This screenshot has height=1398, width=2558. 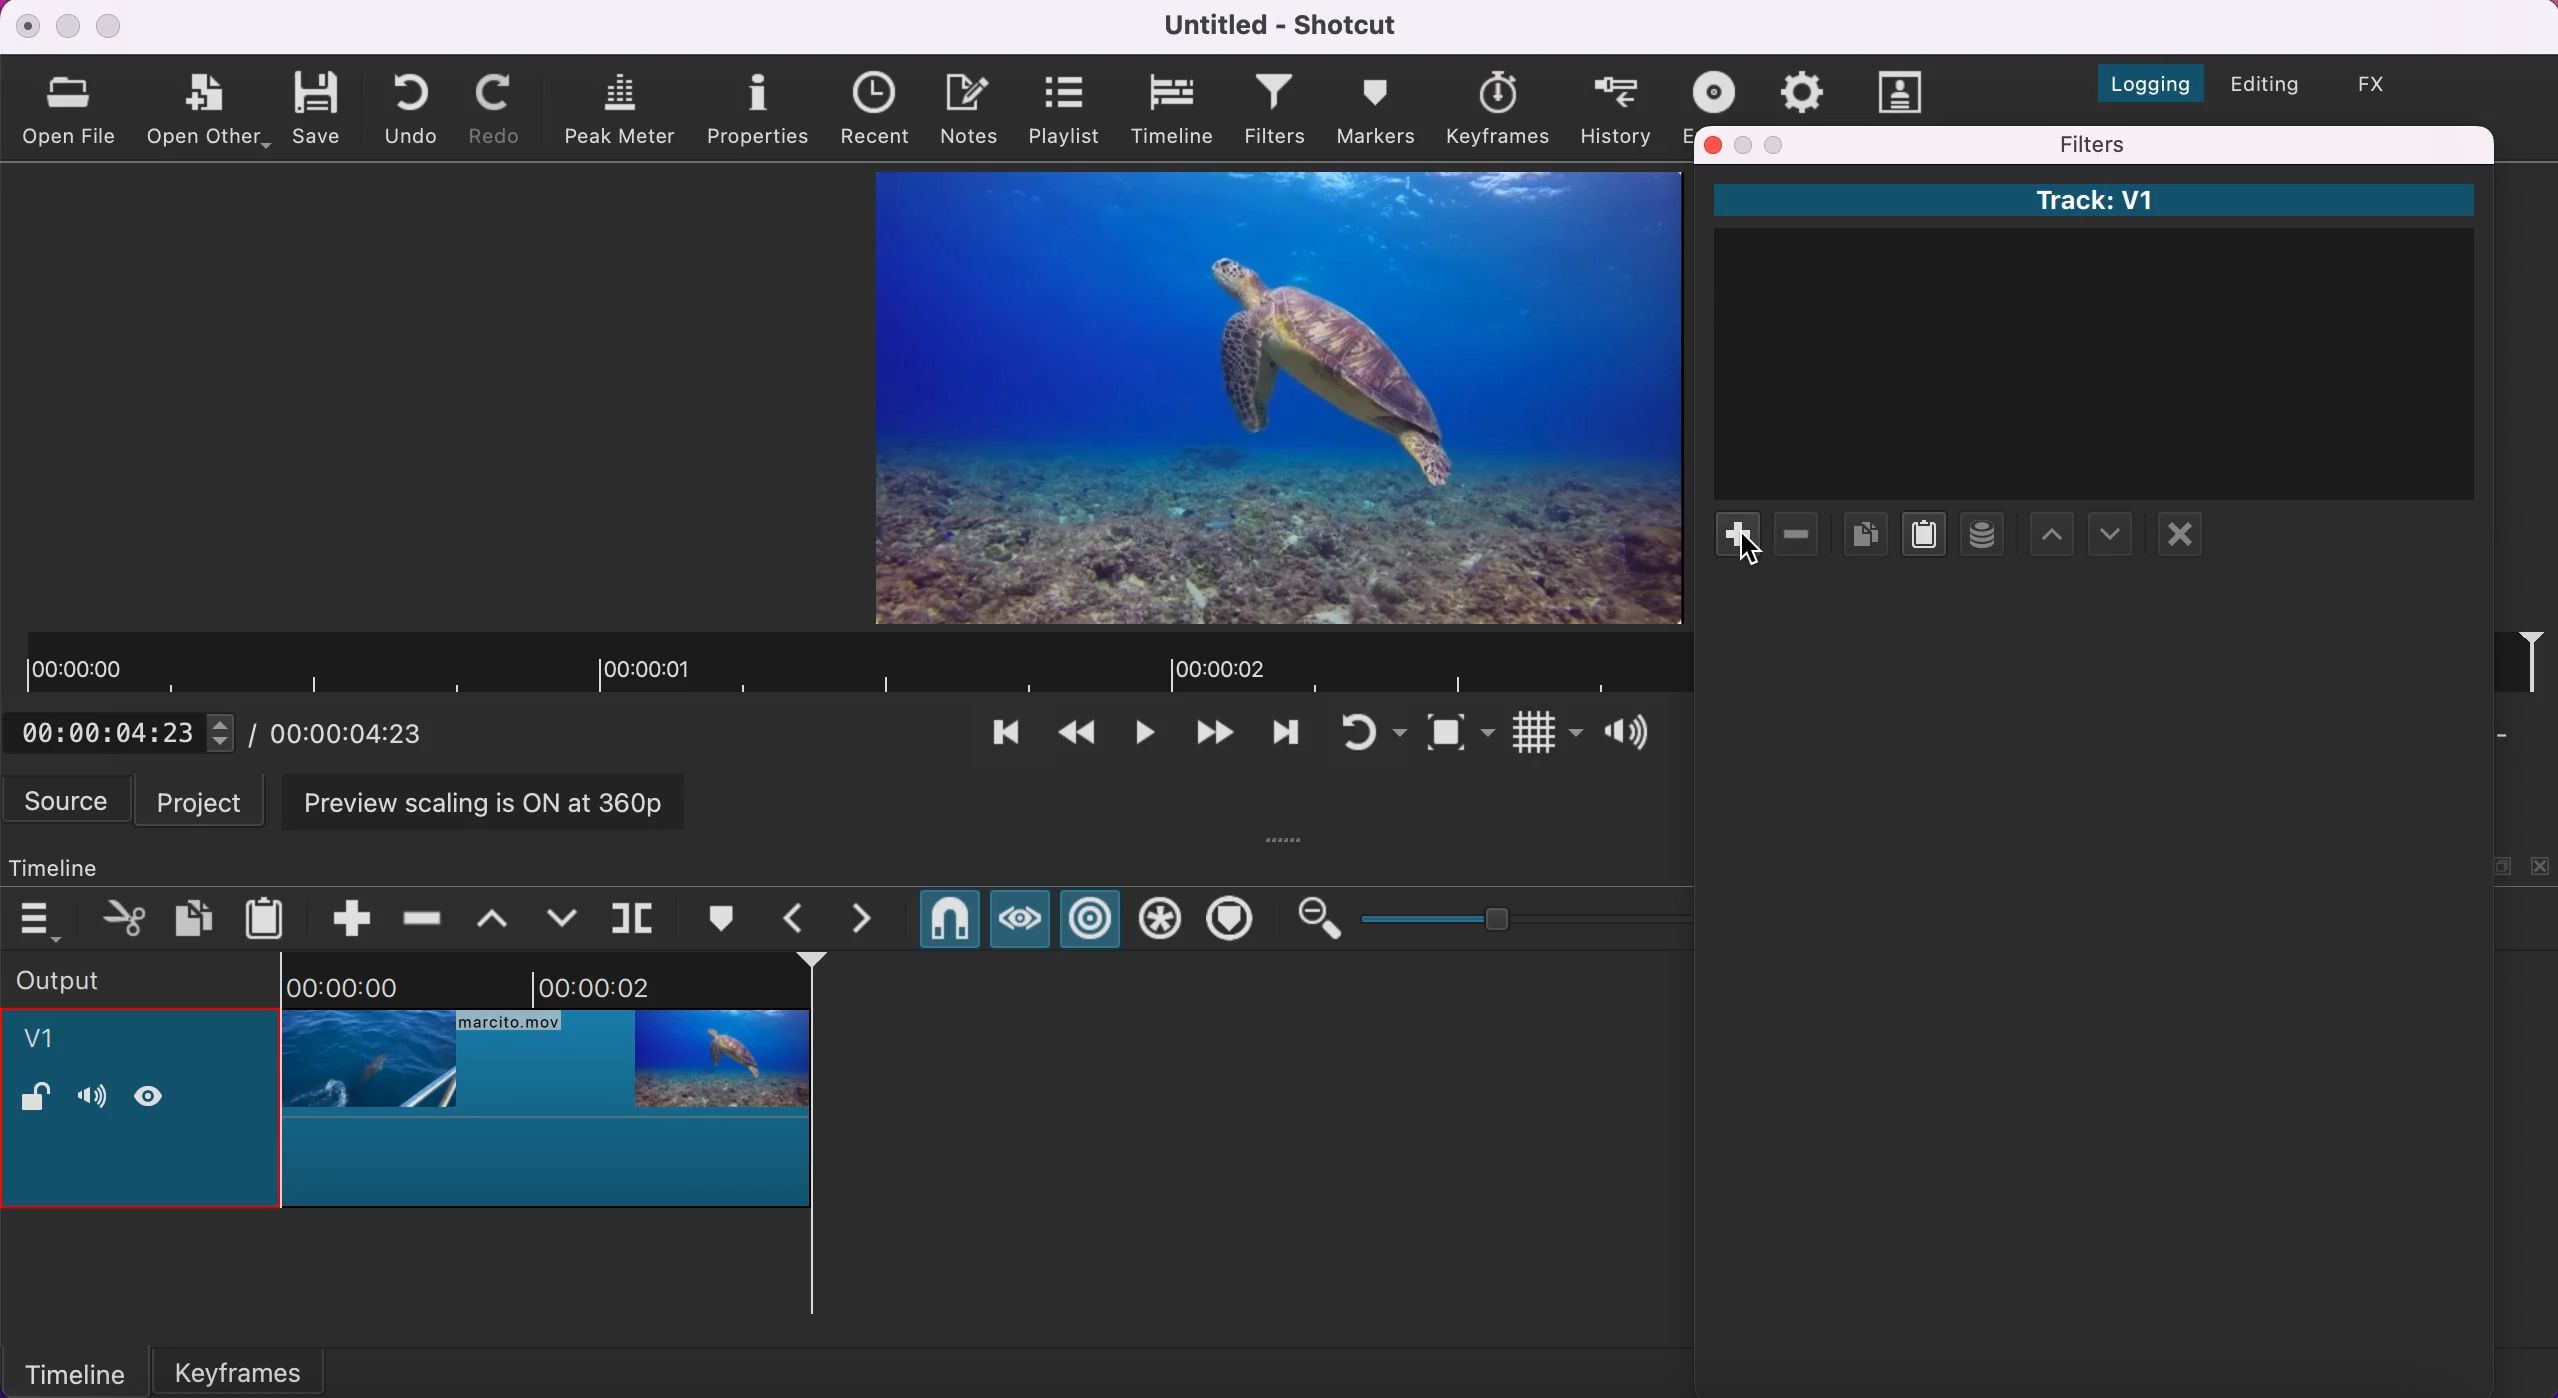 What do you see at coordinates (1286, 25) in the screenshot?
I see `Untitled - Shotcut` at bounding box center [1286, 25].